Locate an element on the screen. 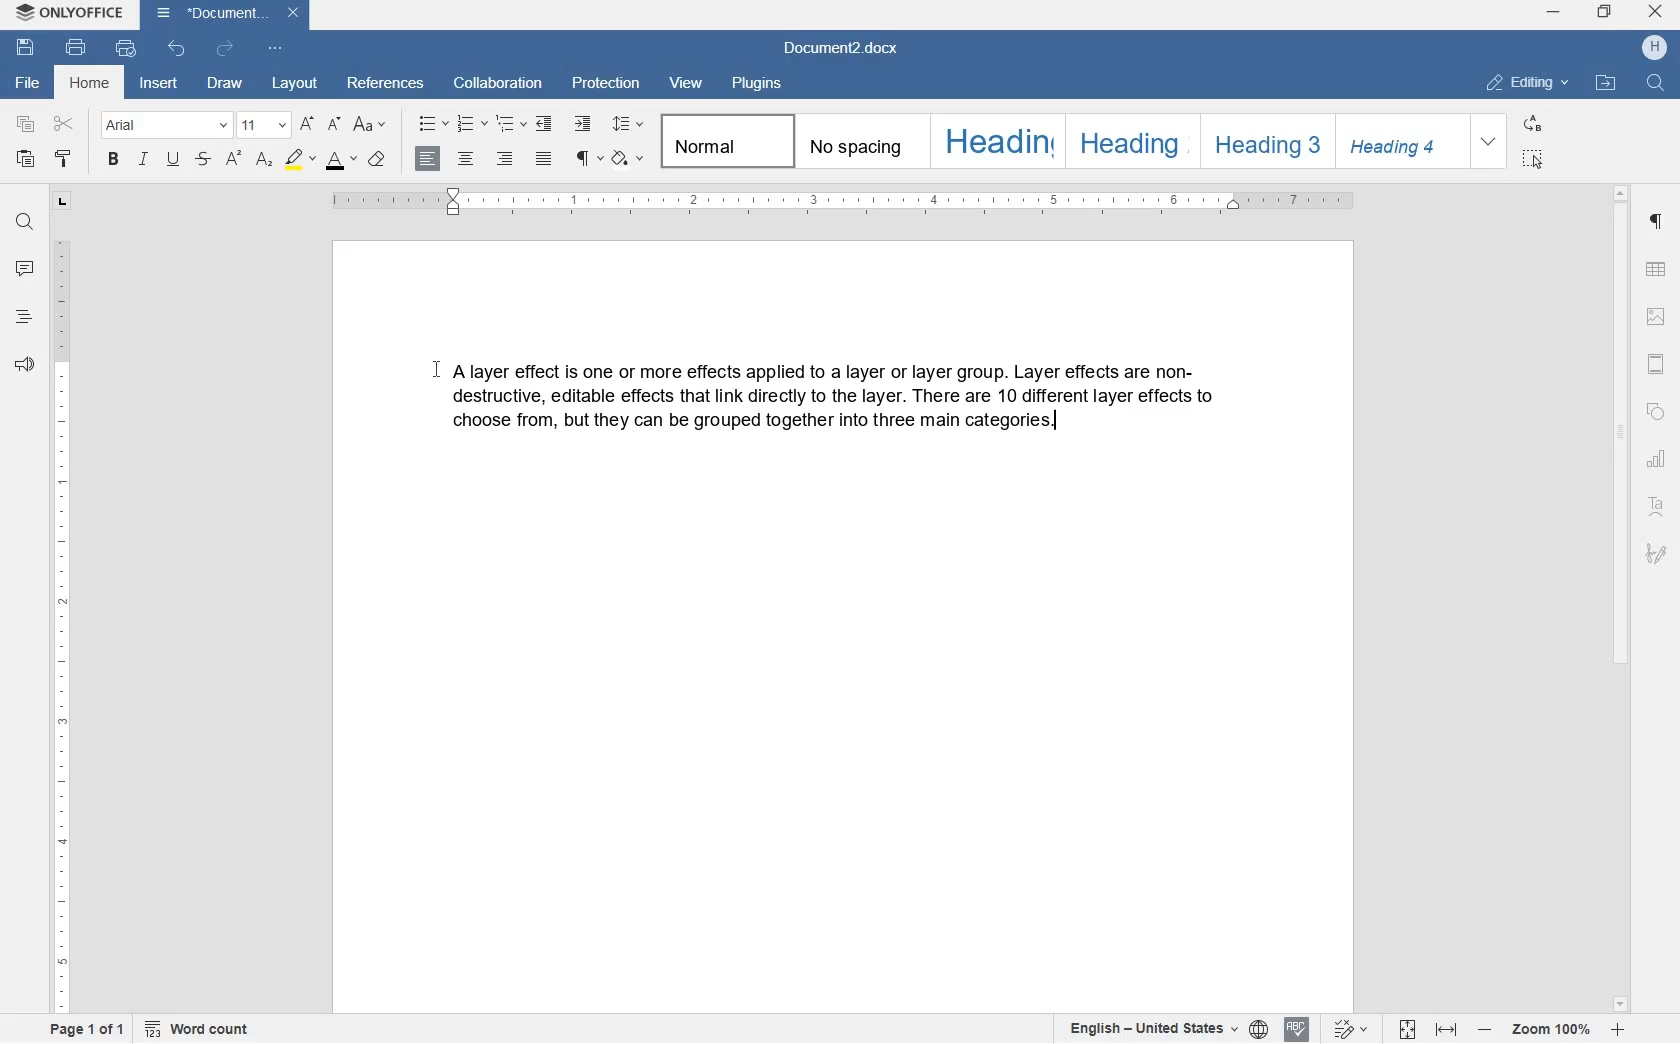  file name is located at coordinates (847, 51).